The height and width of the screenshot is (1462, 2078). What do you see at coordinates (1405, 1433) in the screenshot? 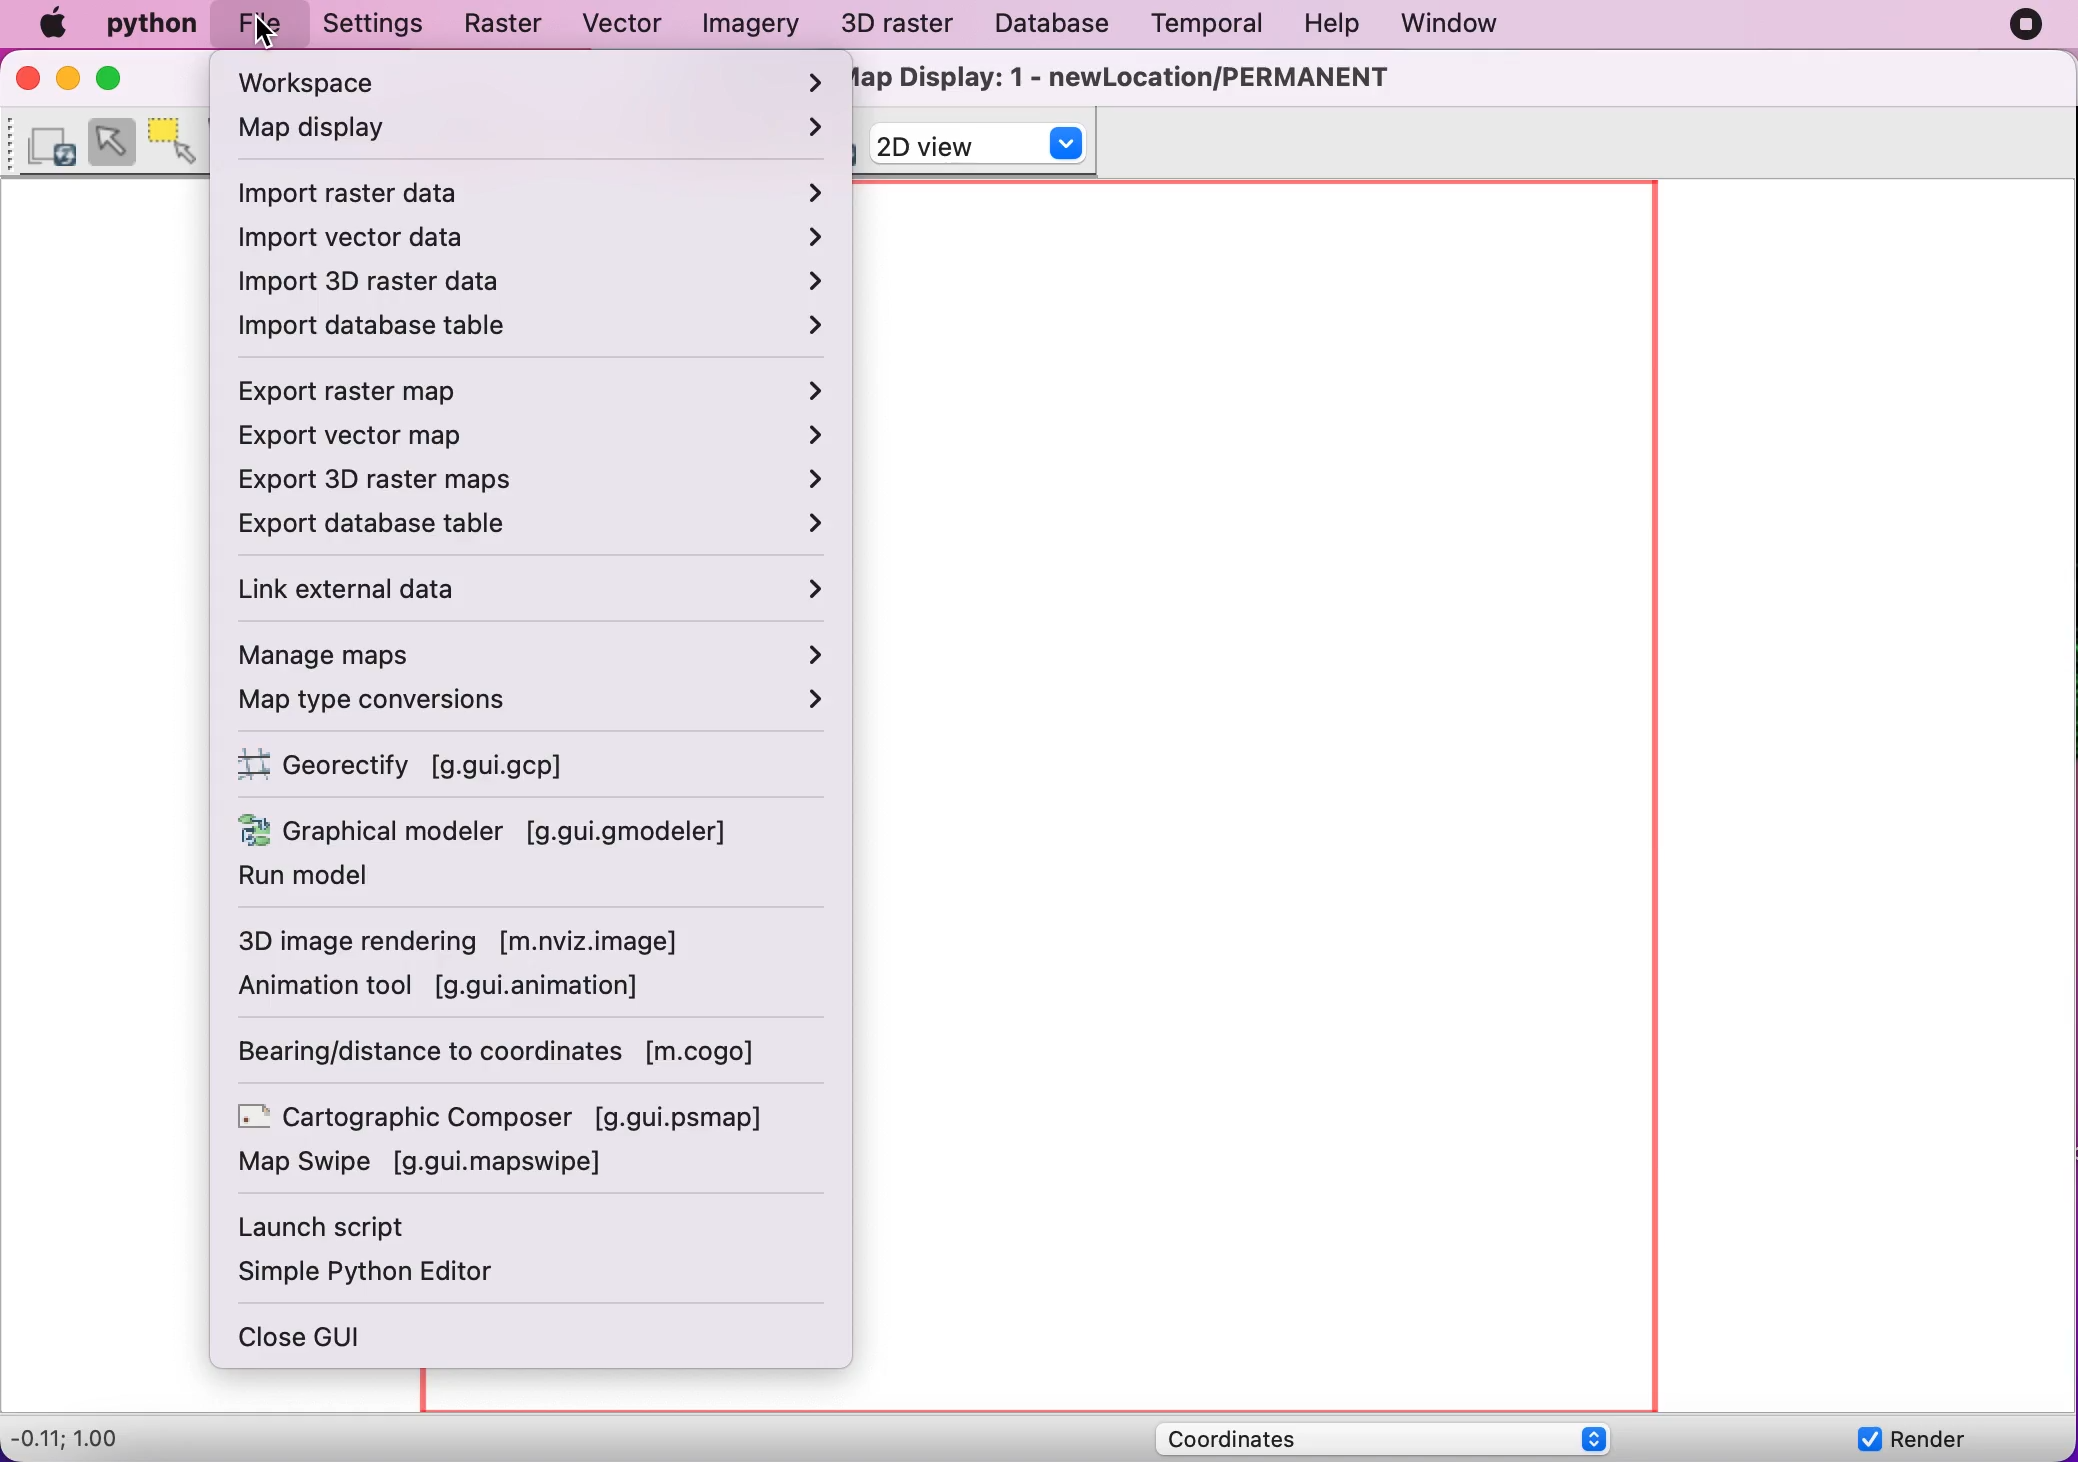
I see `coordinates` at bounding box center [1405, 1433].